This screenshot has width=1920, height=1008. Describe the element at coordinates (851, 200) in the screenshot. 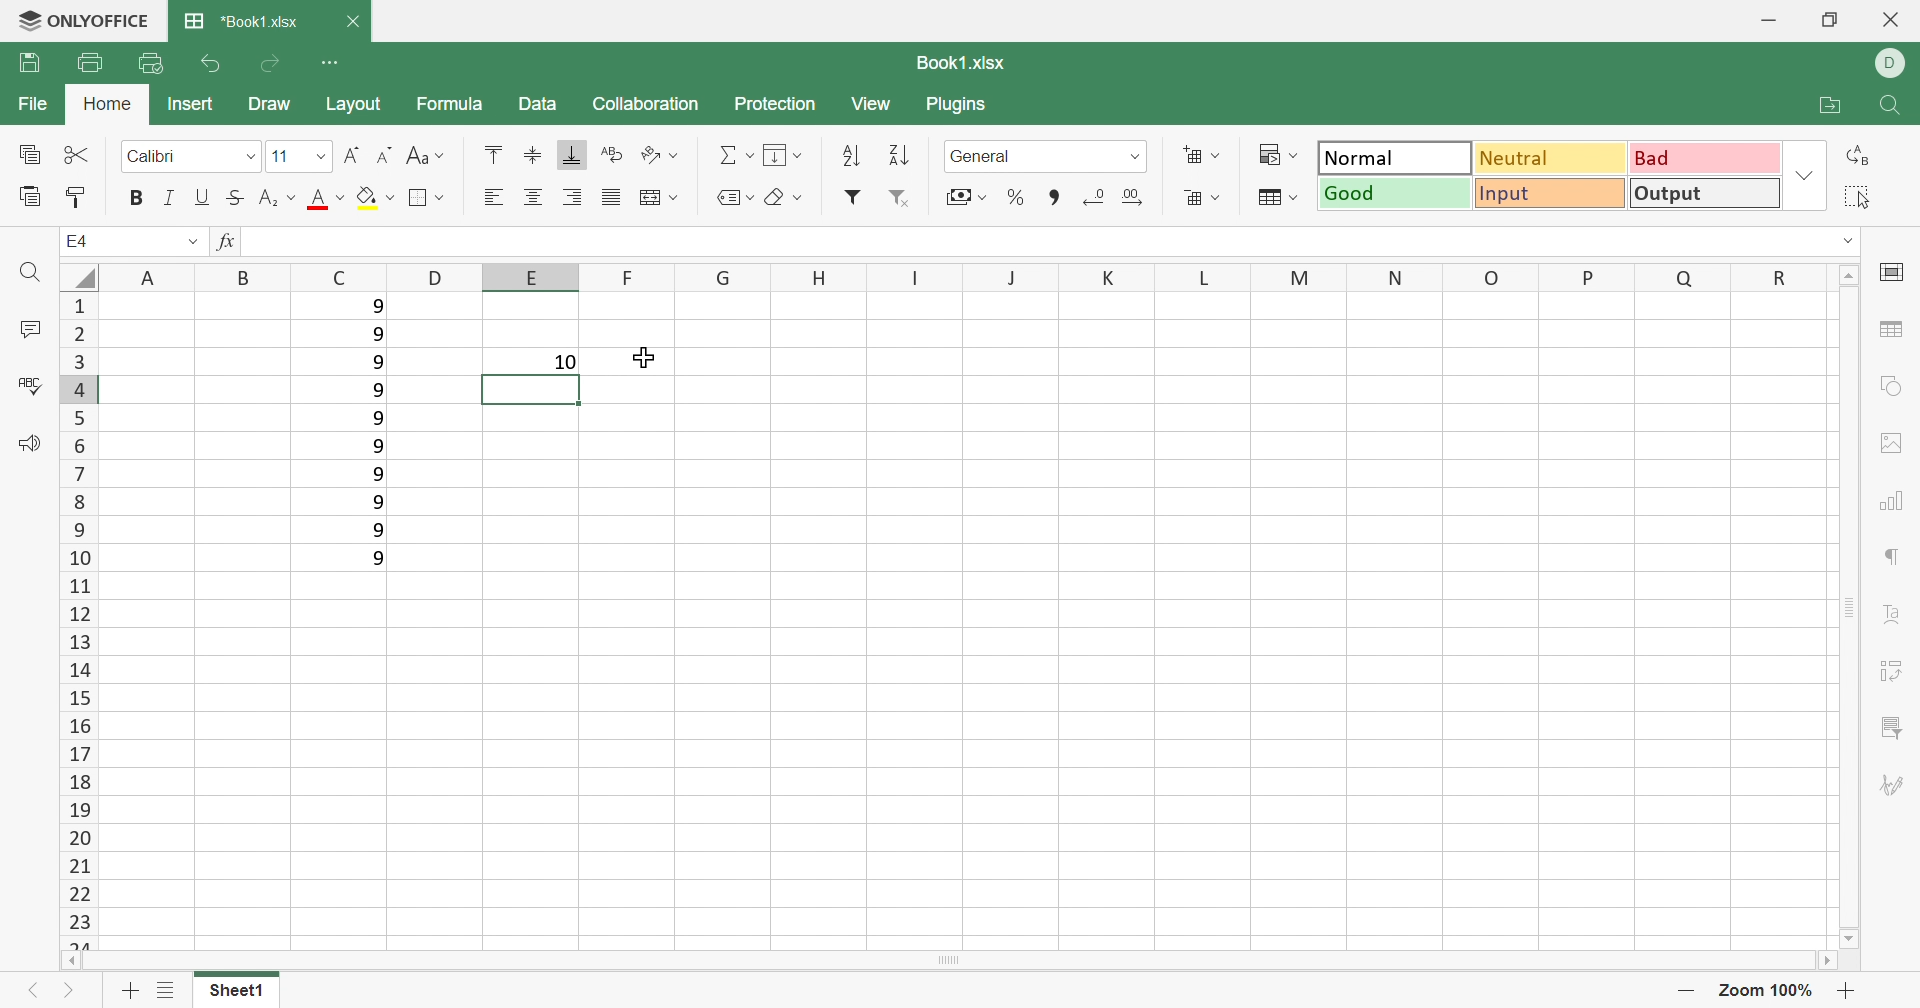

I see `Filter` at that location.